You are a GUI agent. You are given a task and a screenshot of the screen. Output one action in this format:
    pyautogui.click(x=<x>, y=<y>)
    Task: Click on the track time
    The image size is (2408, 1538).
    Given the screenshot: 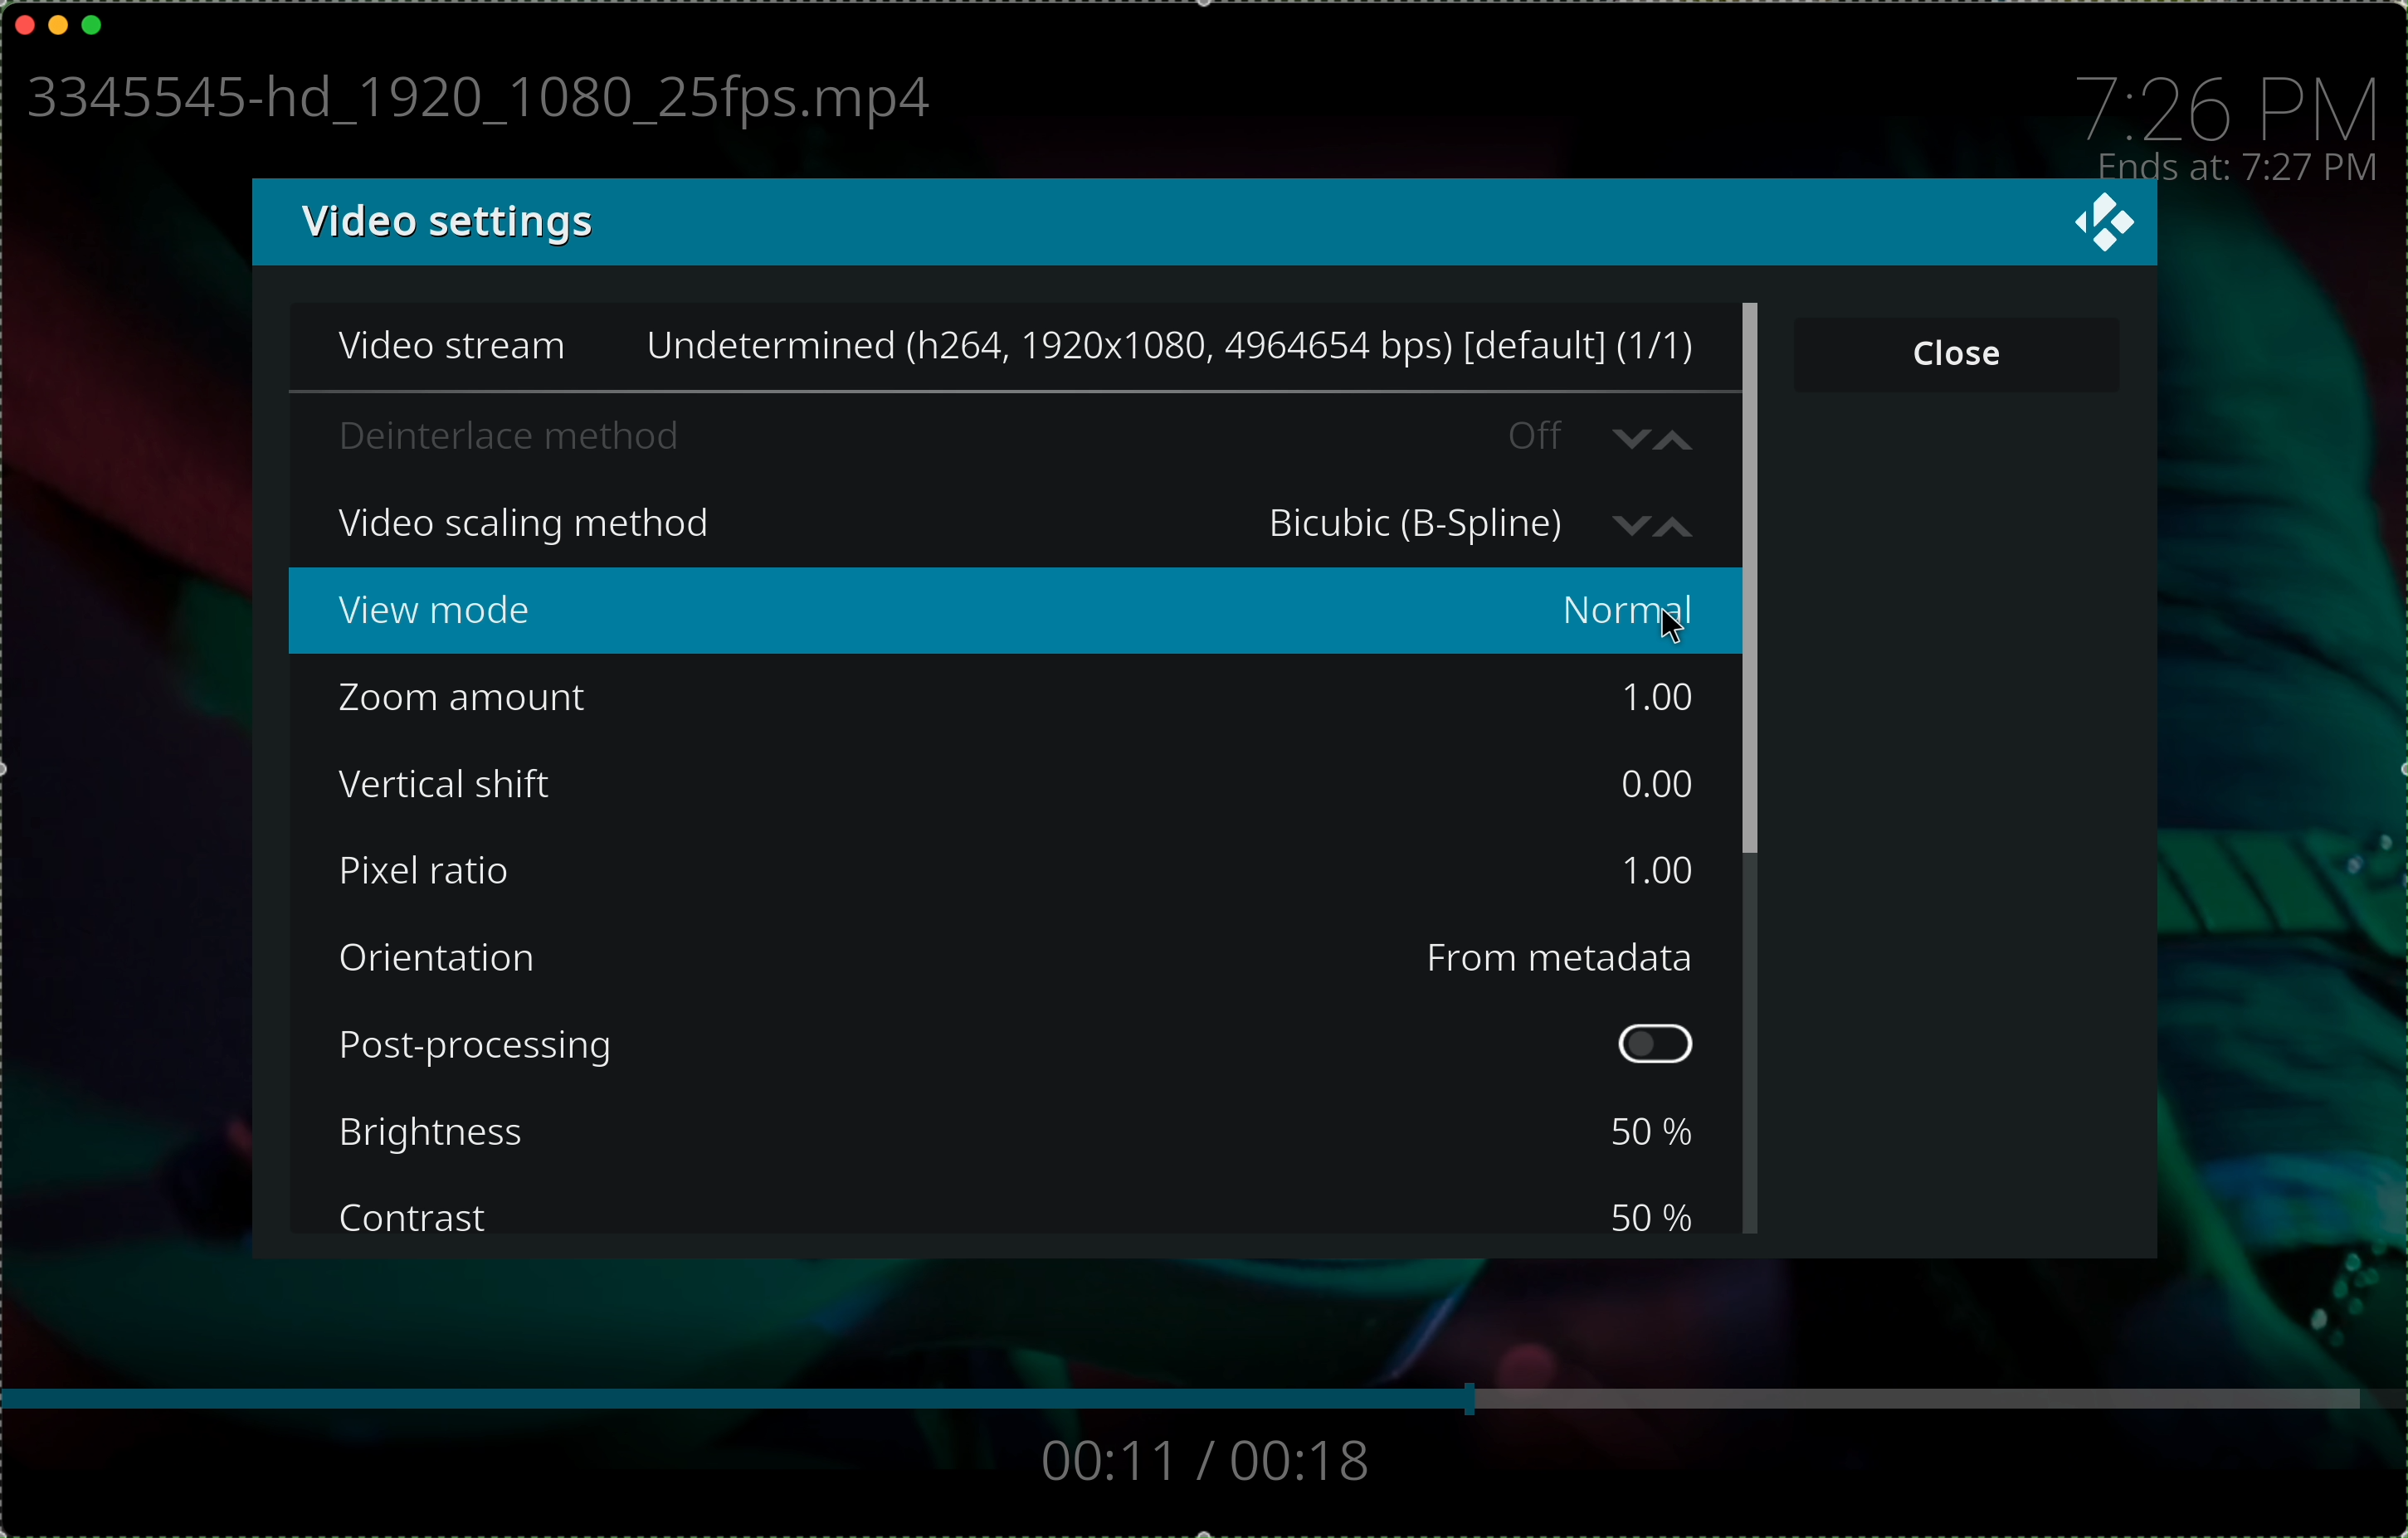 What is the action you would take?
    pyautogui.click(x=1207, y=1465)
    